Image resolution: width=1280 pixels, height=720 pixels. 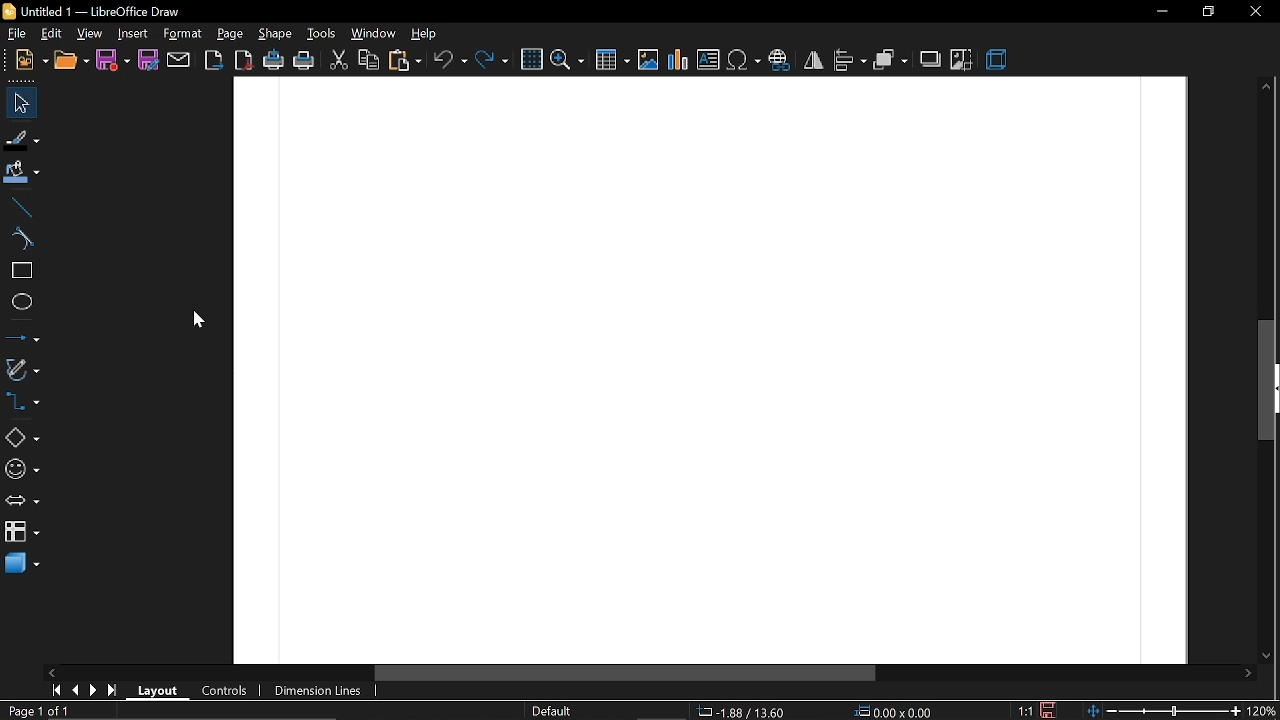 What do you see at coordinates (338, 61) in the screenshot?
I see `cut` at bounding box center [338, 61].